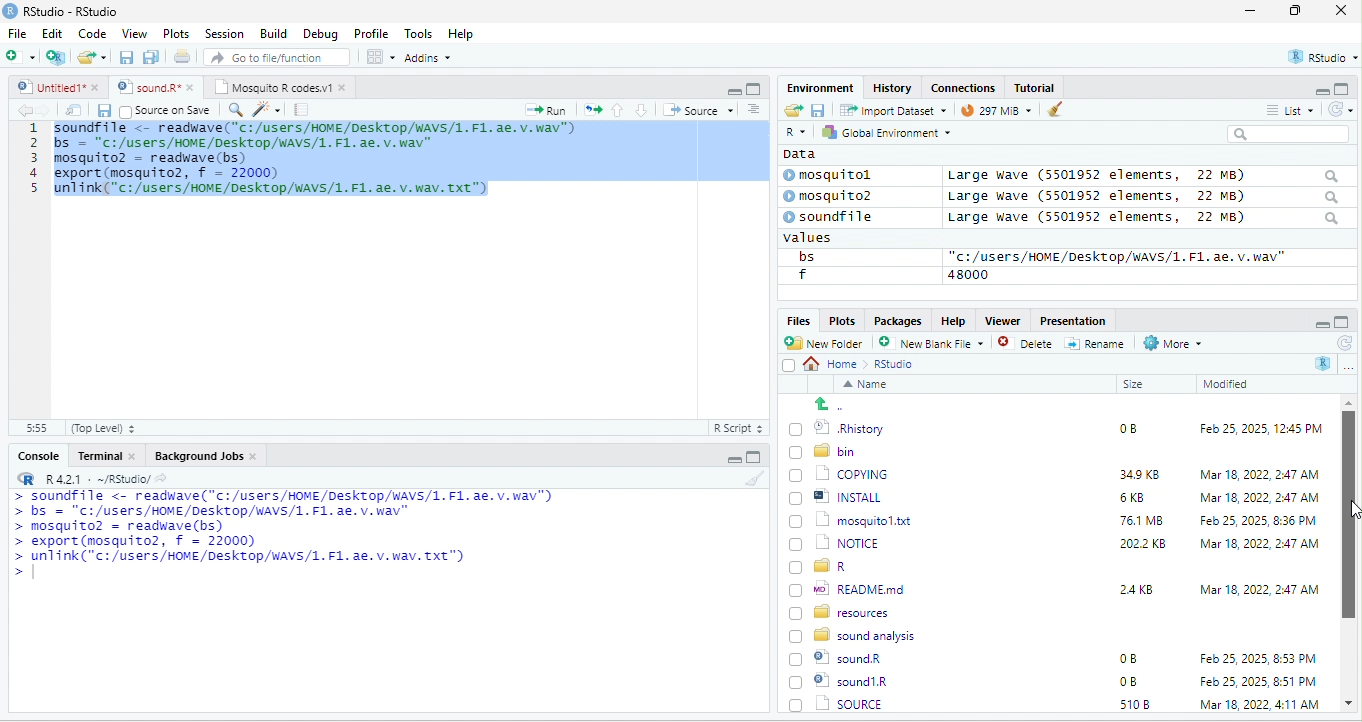  What do you see at coordinates (428, 61) in the screenshot?
I see `Adonns ` at bounding box center [428, 61].